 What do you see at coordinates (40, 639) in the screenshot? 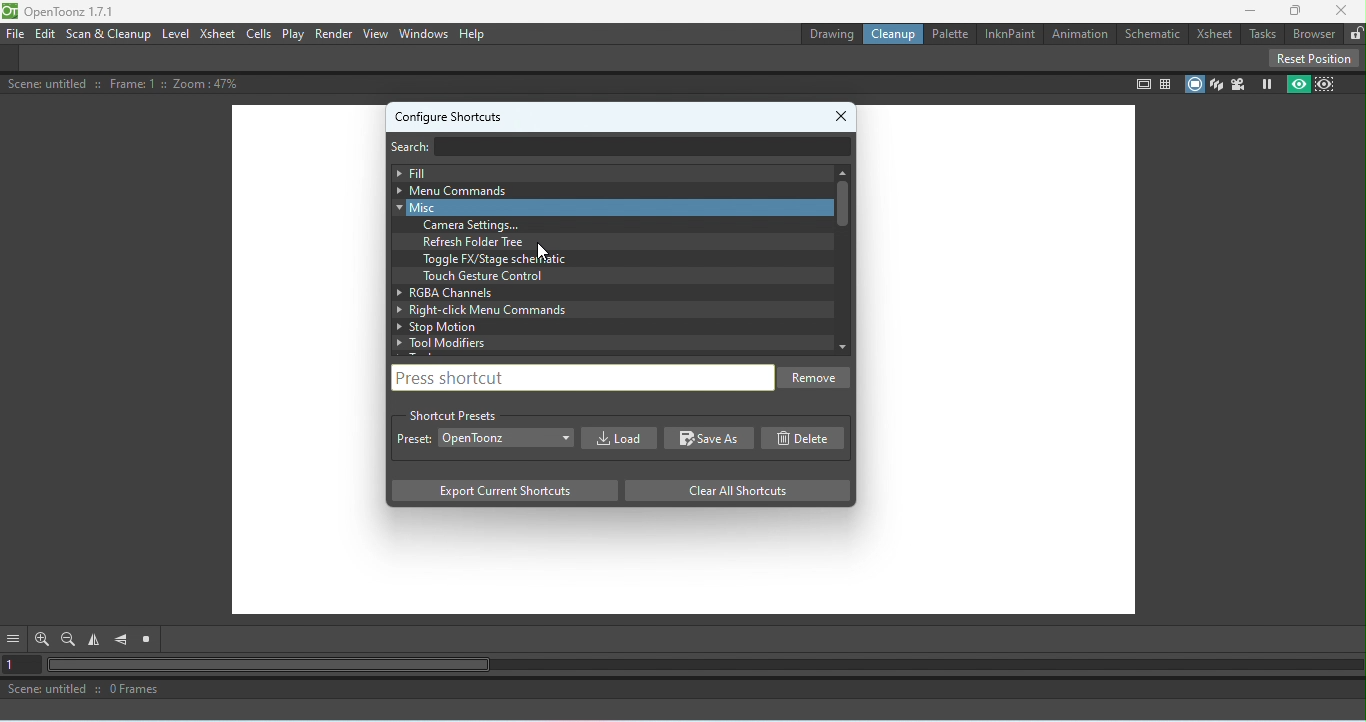
I see `Zoom in` at bounding box center [40, 639].